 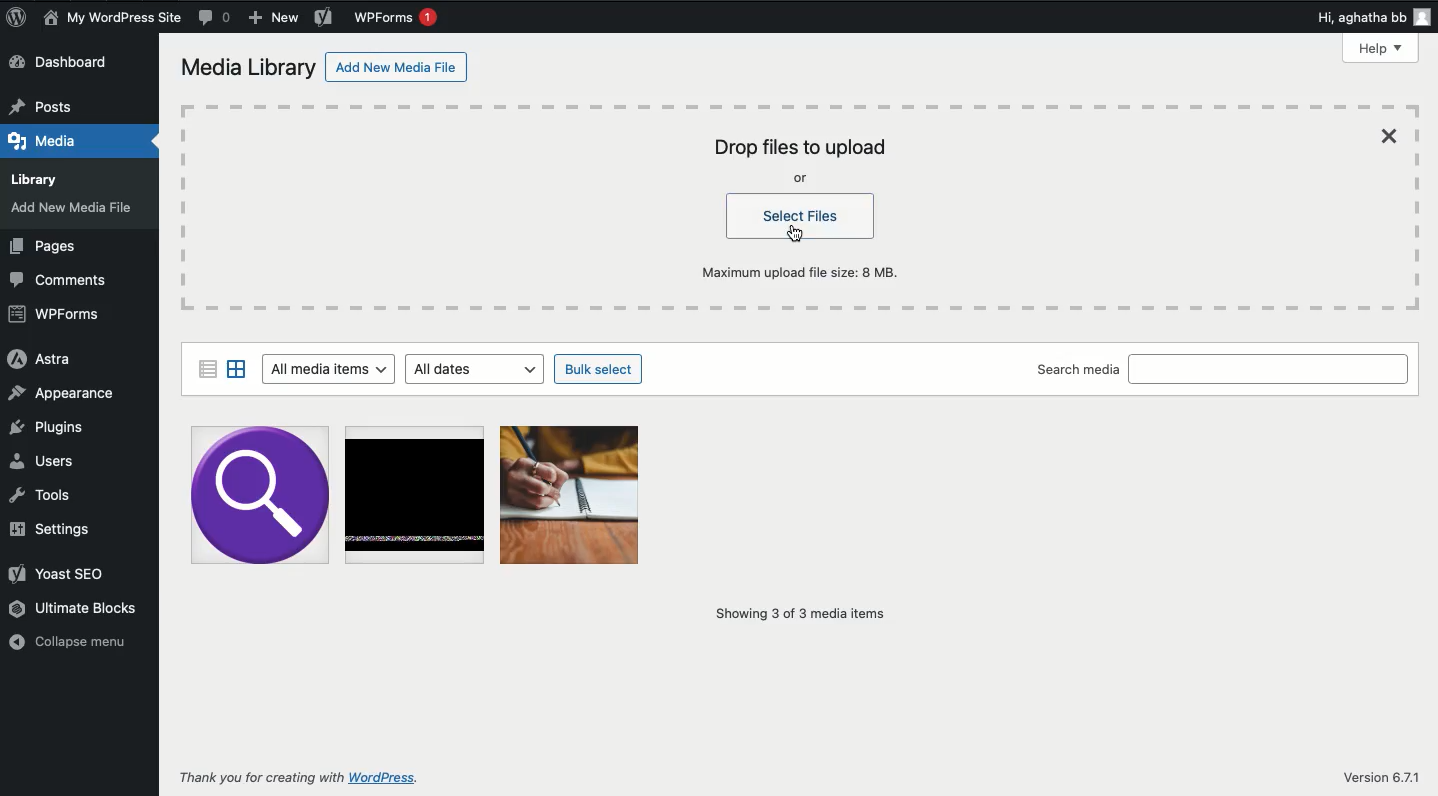 I want to click on WPForms, so click(x=397, y=17).